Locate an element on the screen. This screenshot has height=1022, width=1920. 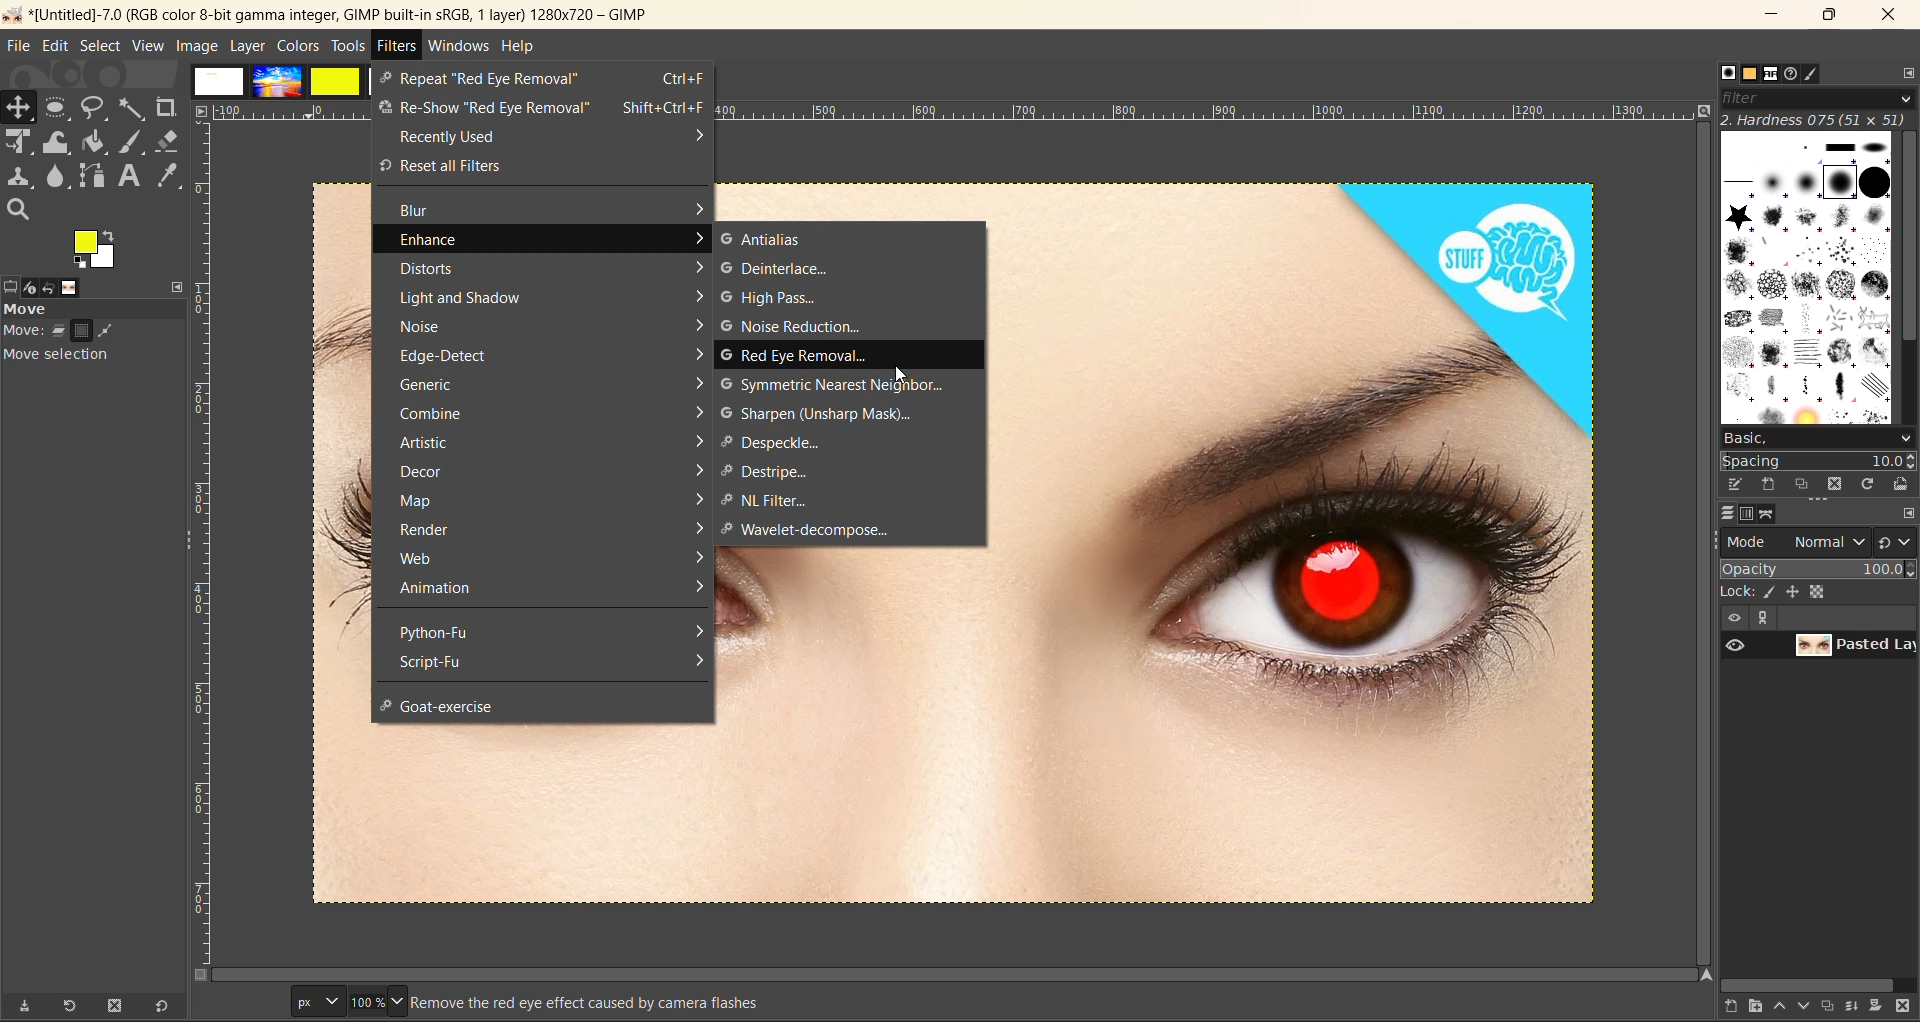
metadata is located at coordinates (483, 1002).